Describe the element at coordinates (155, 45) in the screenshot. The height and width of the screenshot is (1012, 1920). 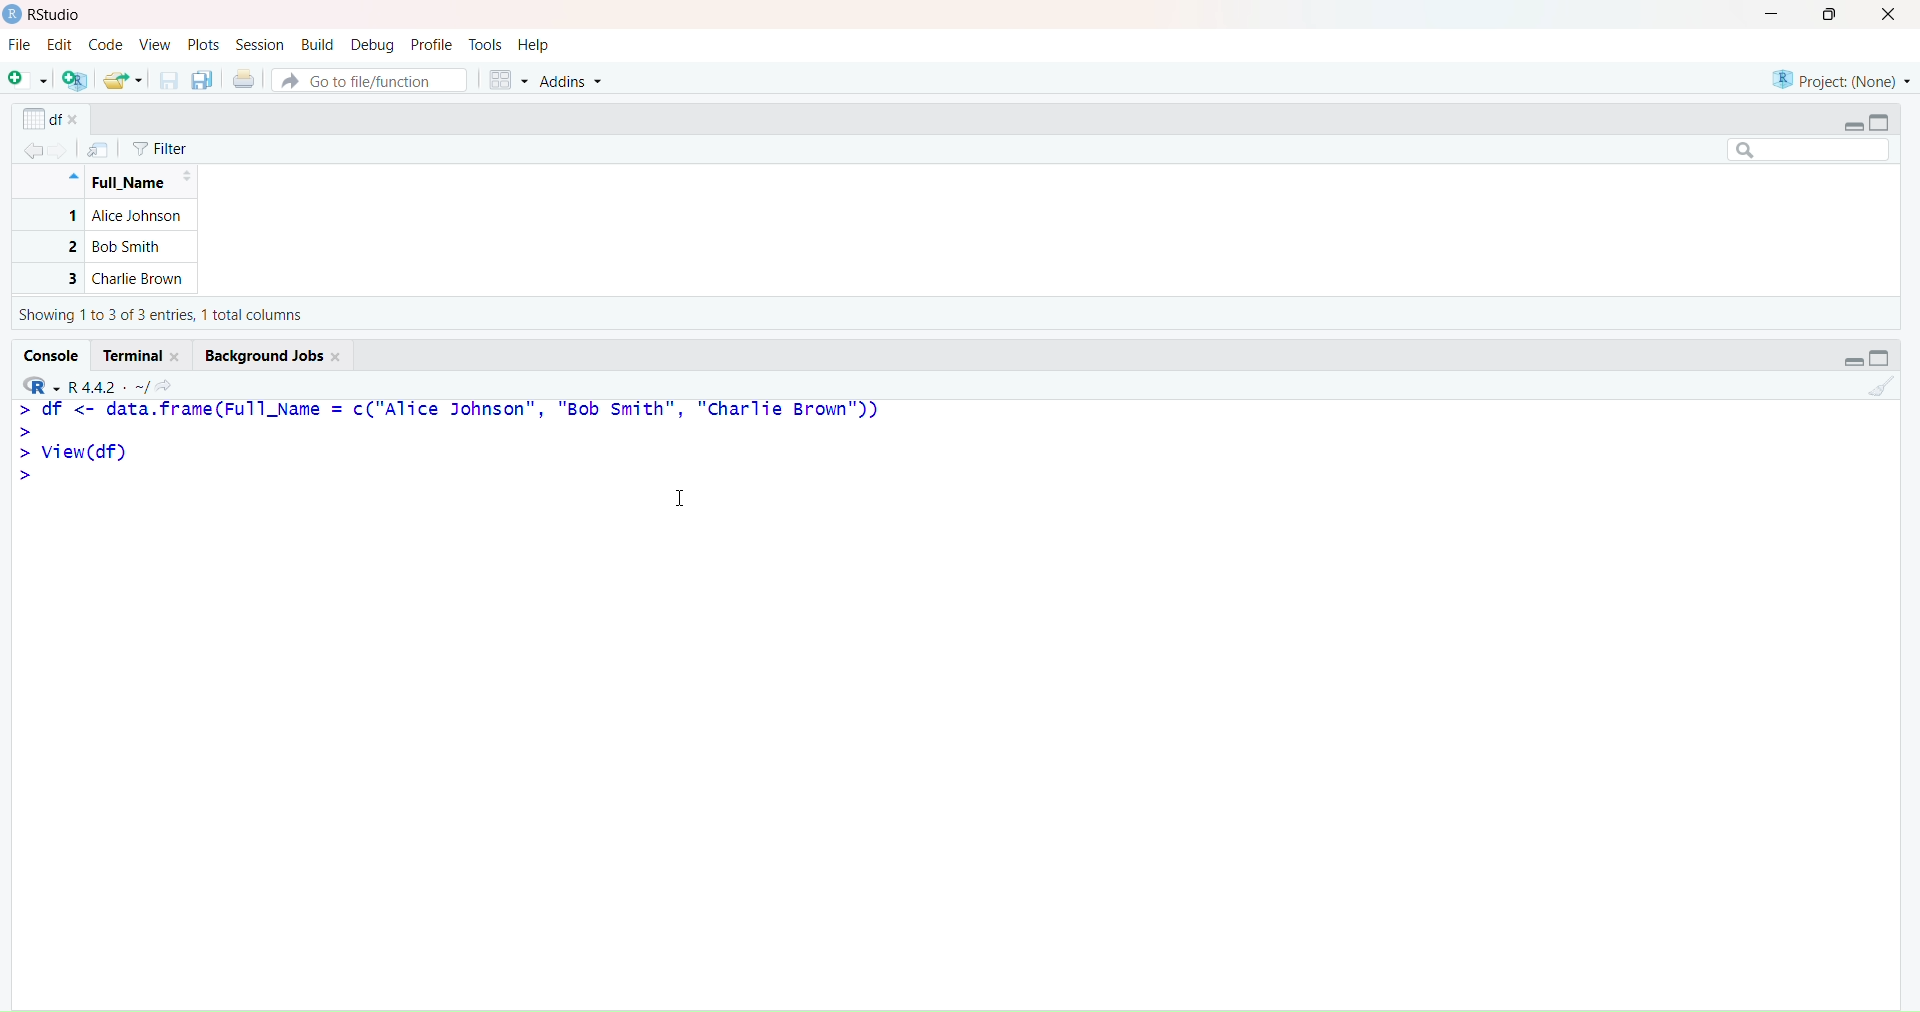
I see `View` at that location.